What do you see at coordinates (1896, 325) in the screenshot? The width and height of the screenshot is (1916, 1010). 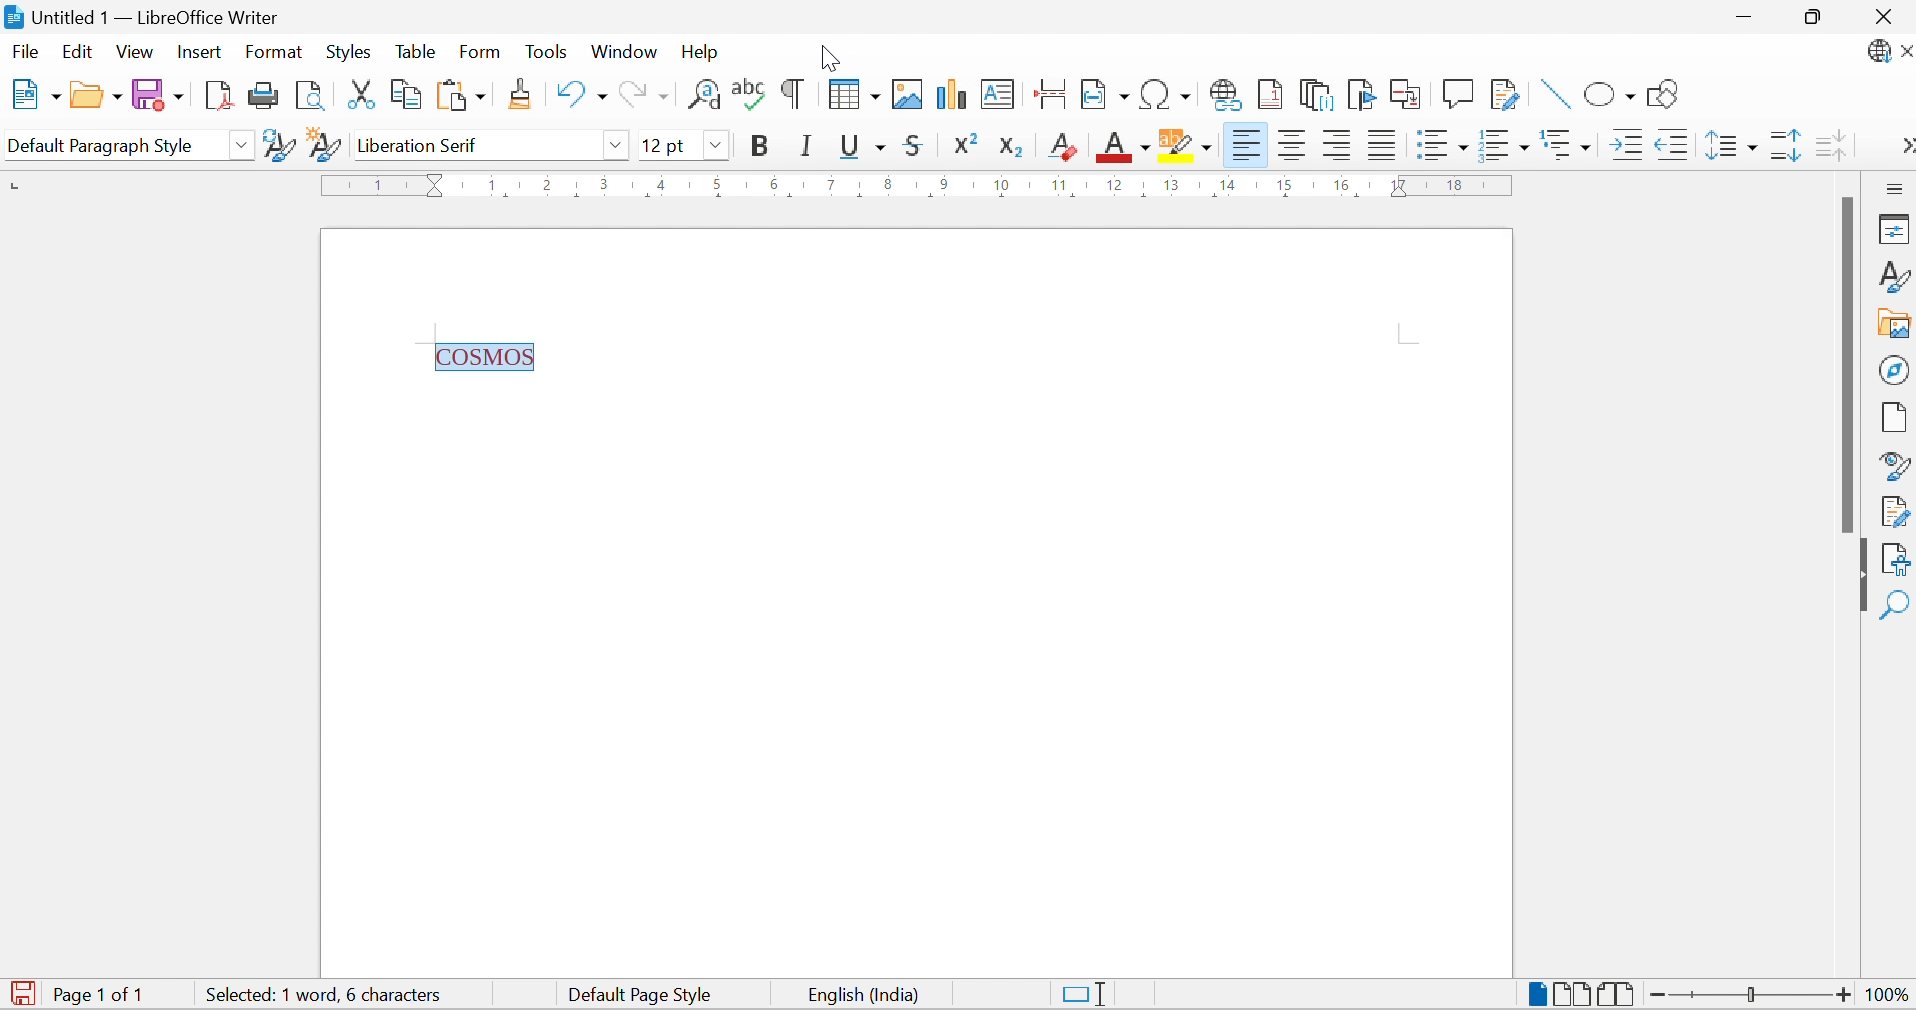 I see `Gallery` at bounding box center [1896, 325].